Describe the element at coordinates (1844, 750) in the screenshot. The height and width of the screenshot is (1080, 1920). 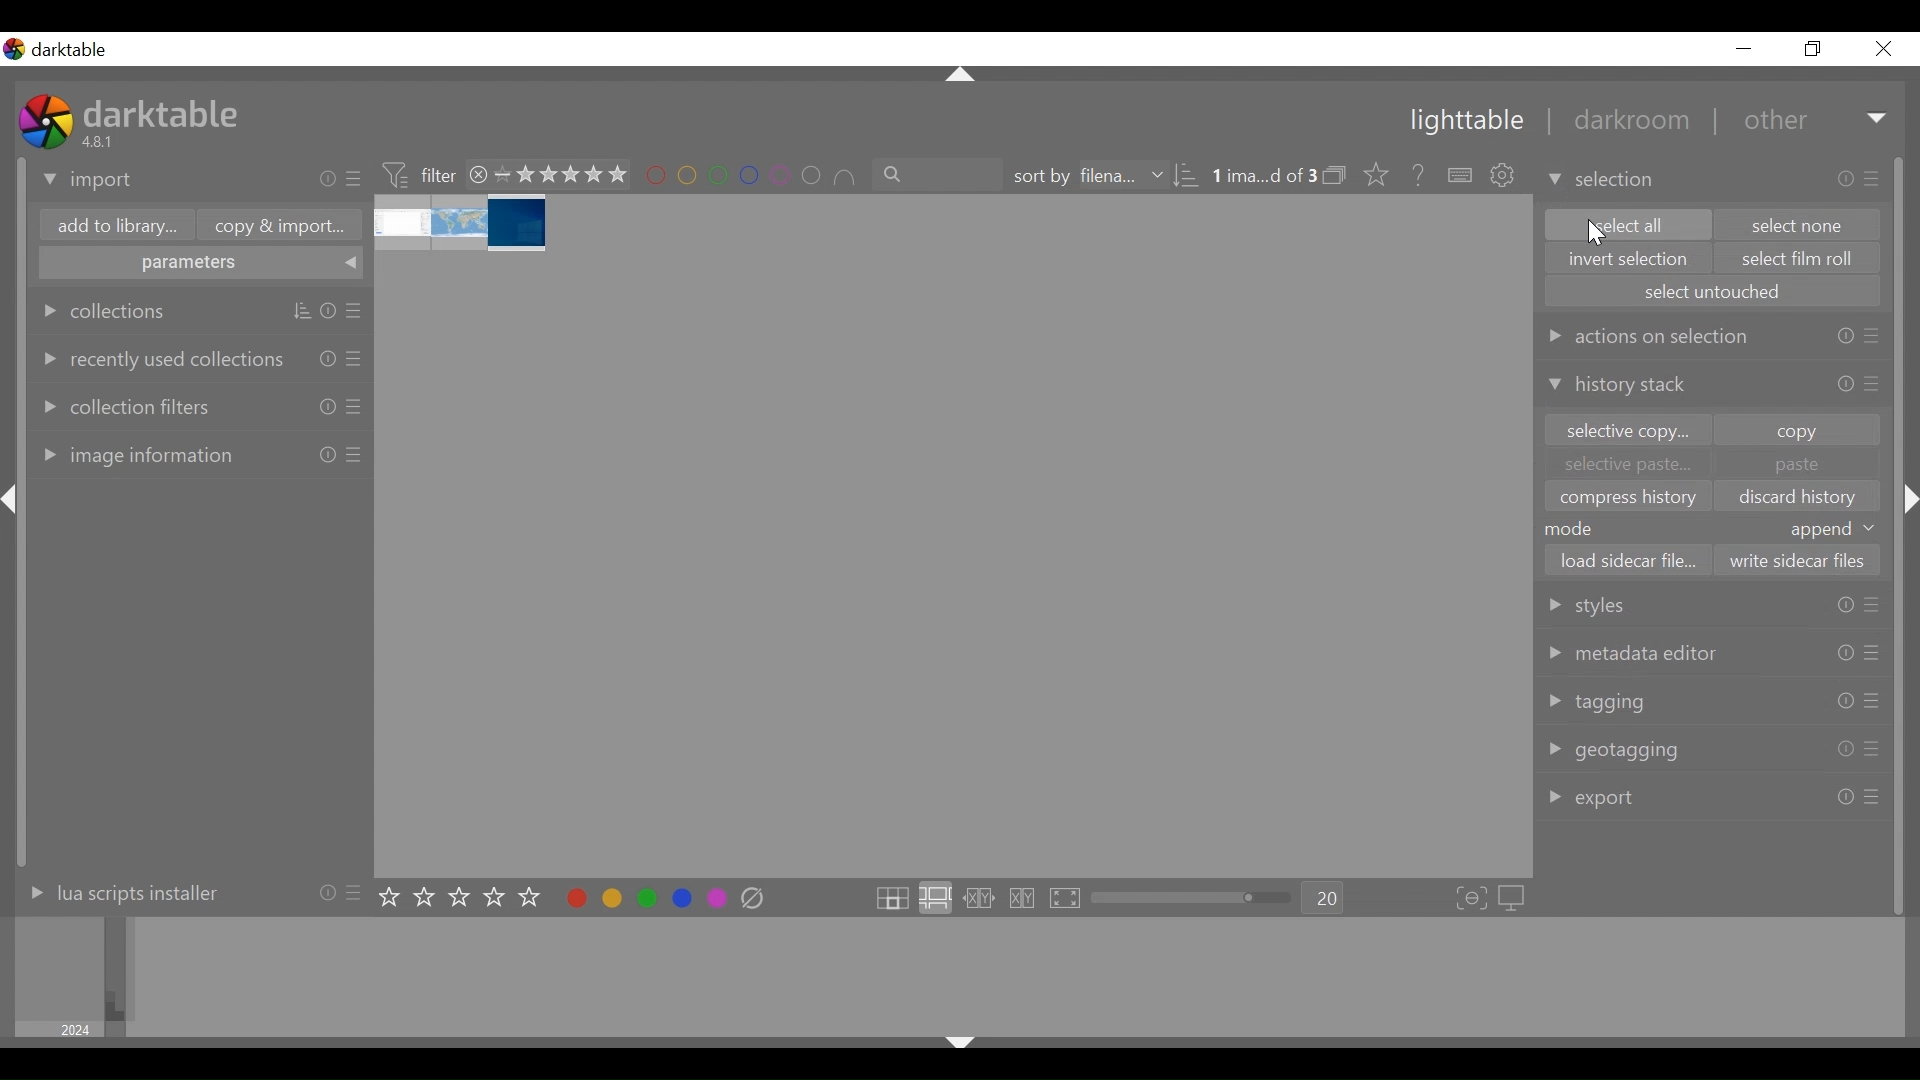
I see `info` at that location.